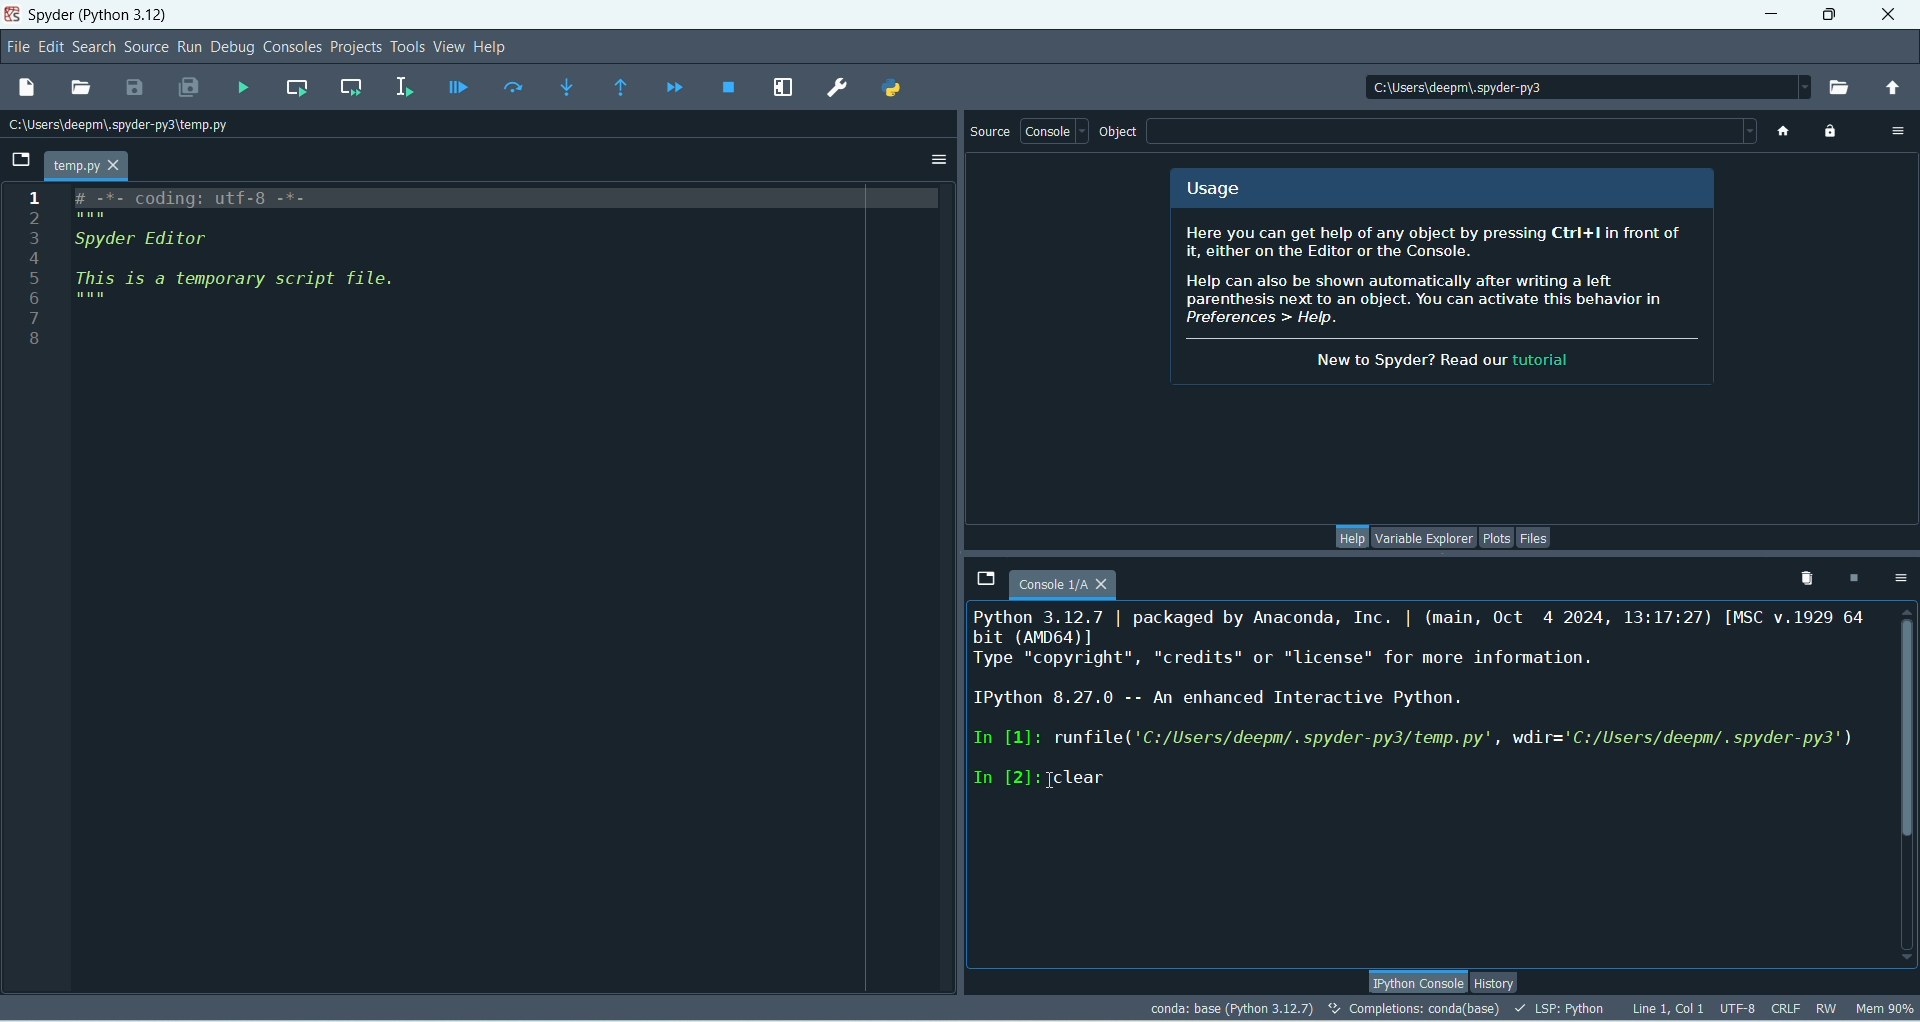  Describe the element at coordinates (106, 17) in the screenshot. I see `Spyder` at that location.